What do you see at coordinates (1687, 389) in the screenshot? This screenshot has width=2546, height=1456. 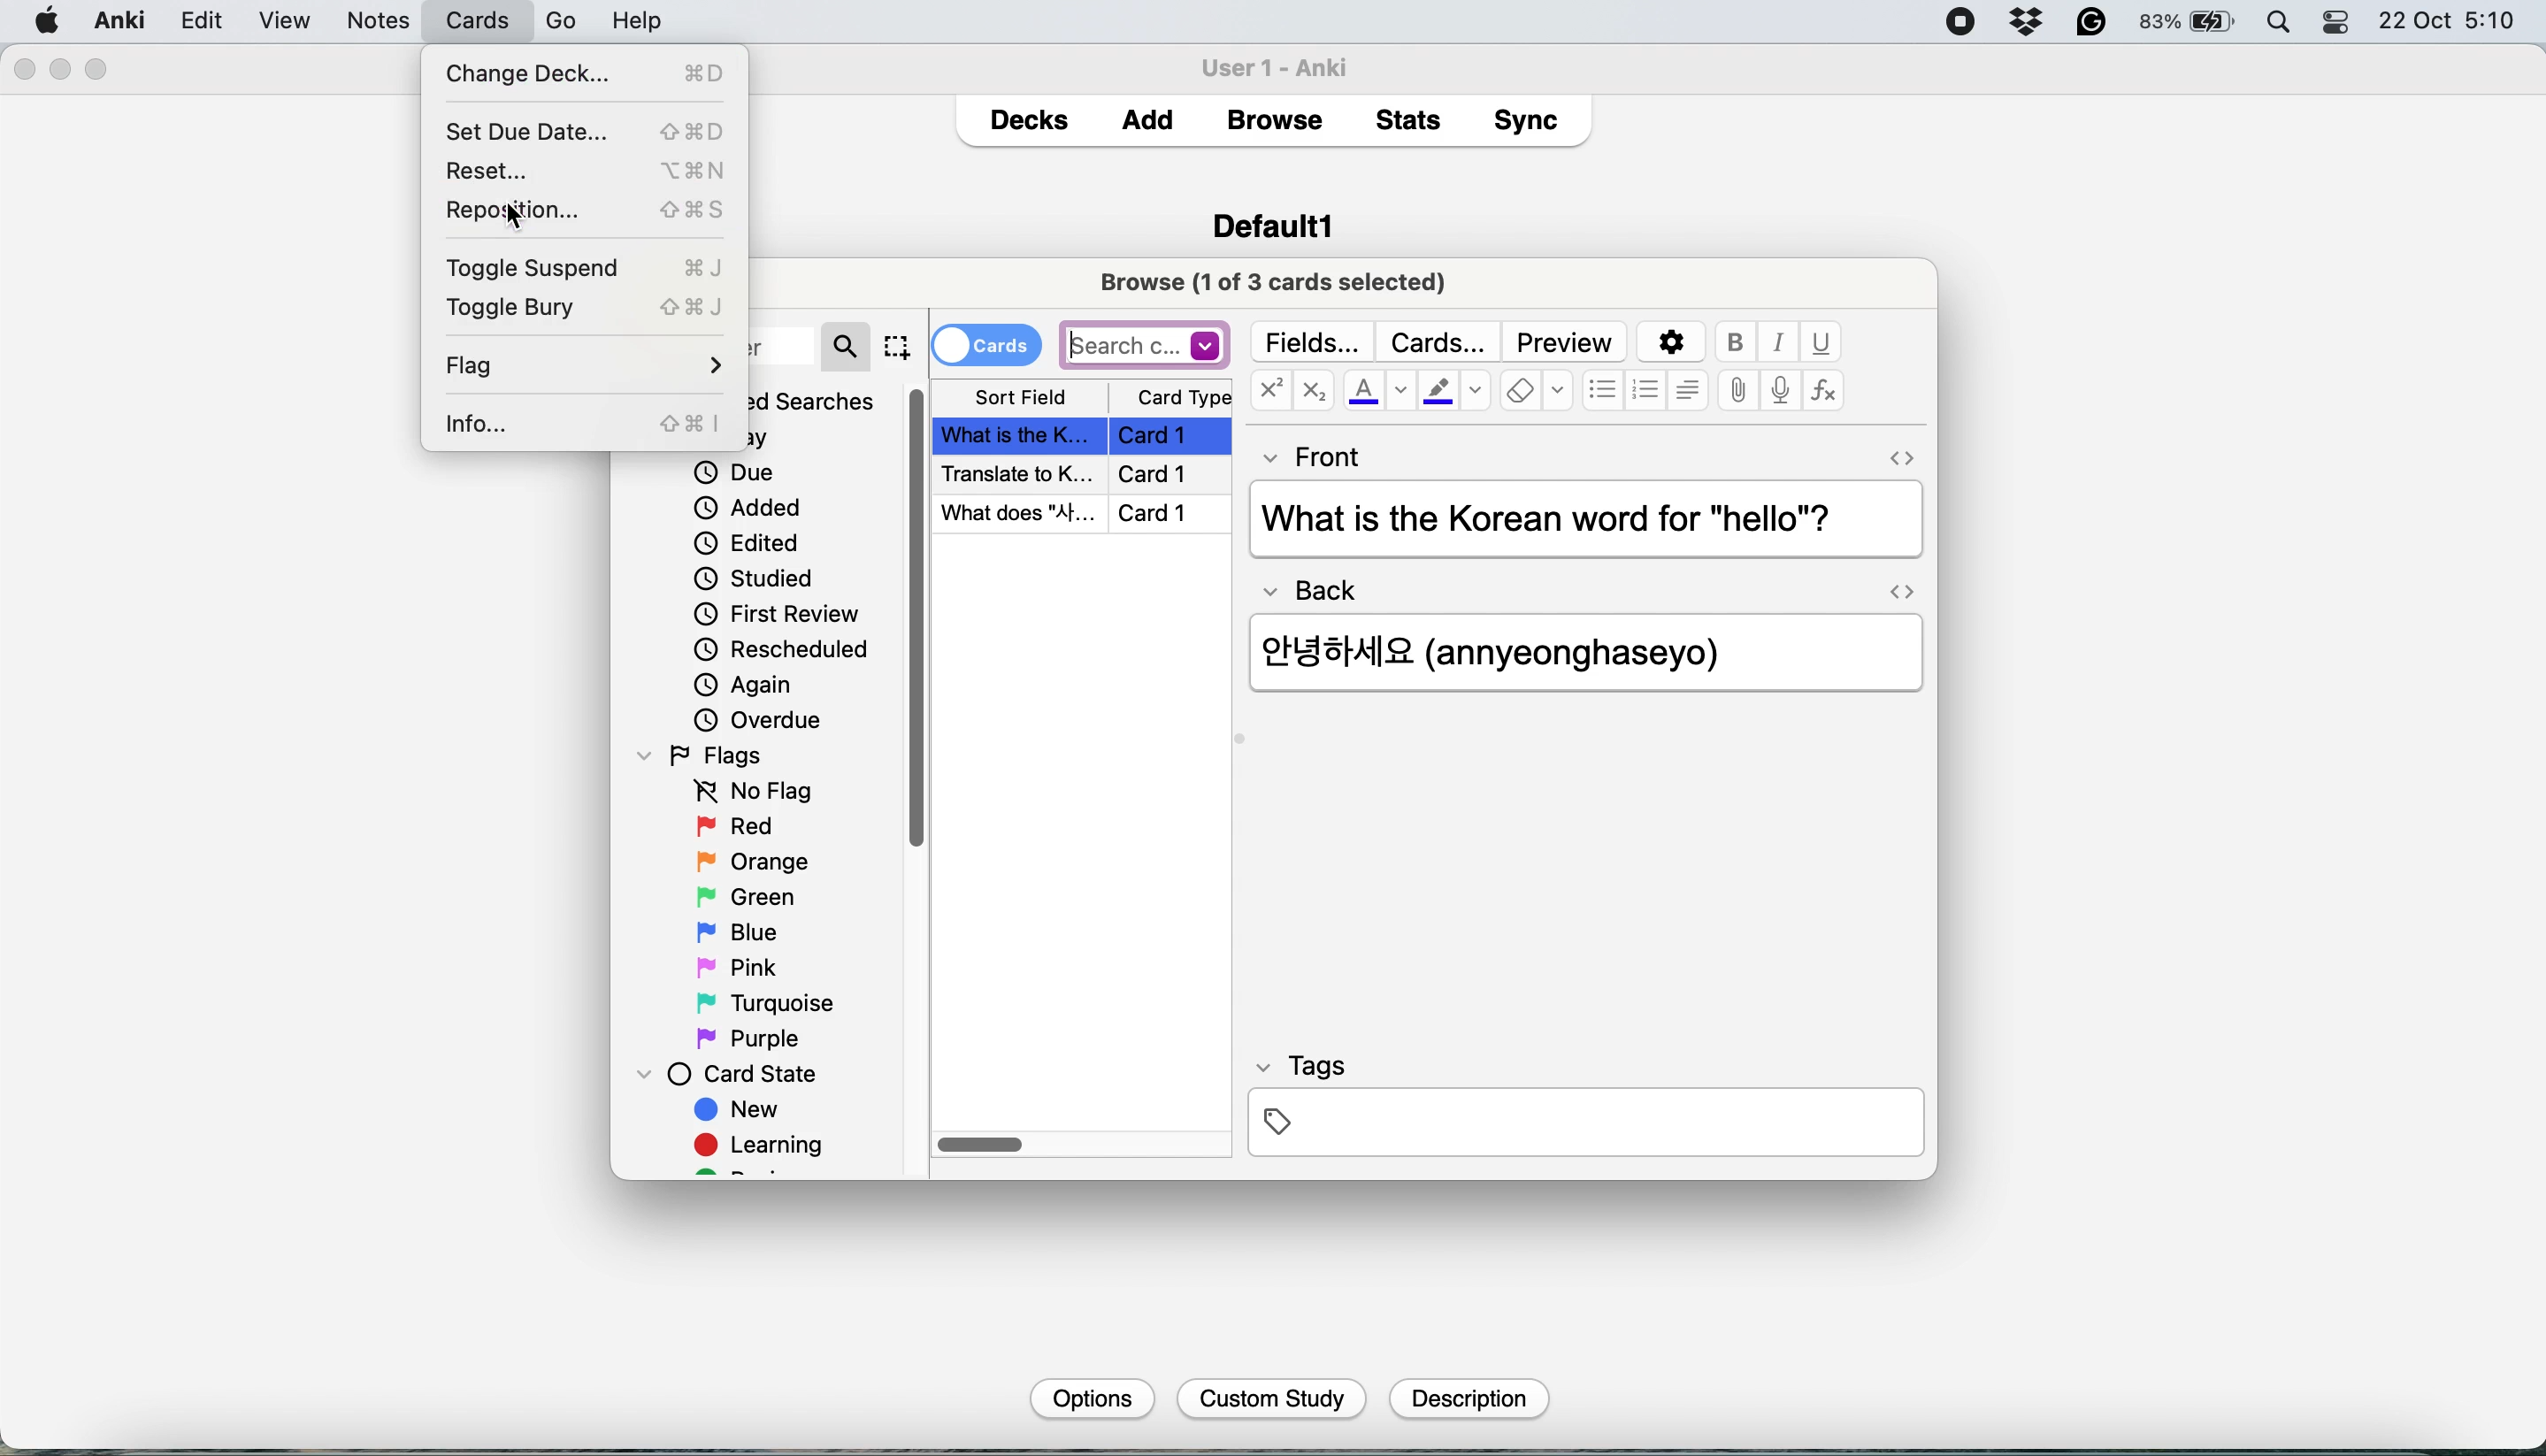 I see `justify` at bounding box center [1687, 389].